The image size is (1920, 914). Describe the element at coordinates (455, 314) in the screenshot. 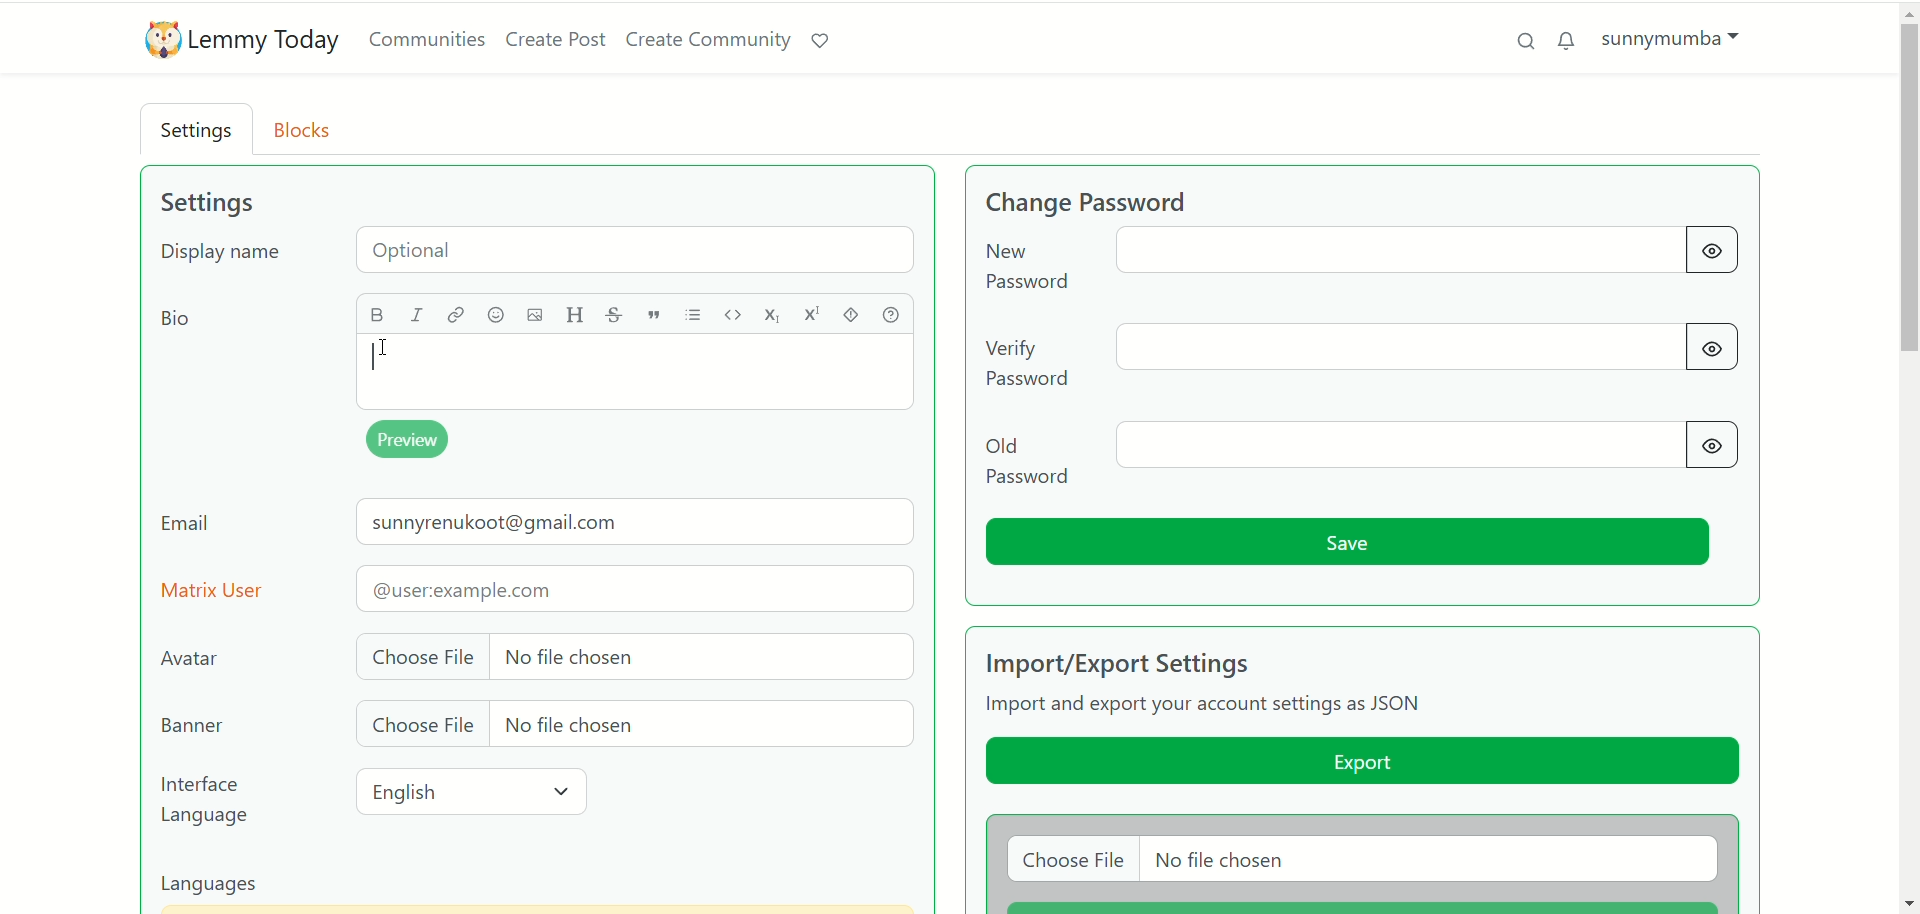

I see `link` at that location.